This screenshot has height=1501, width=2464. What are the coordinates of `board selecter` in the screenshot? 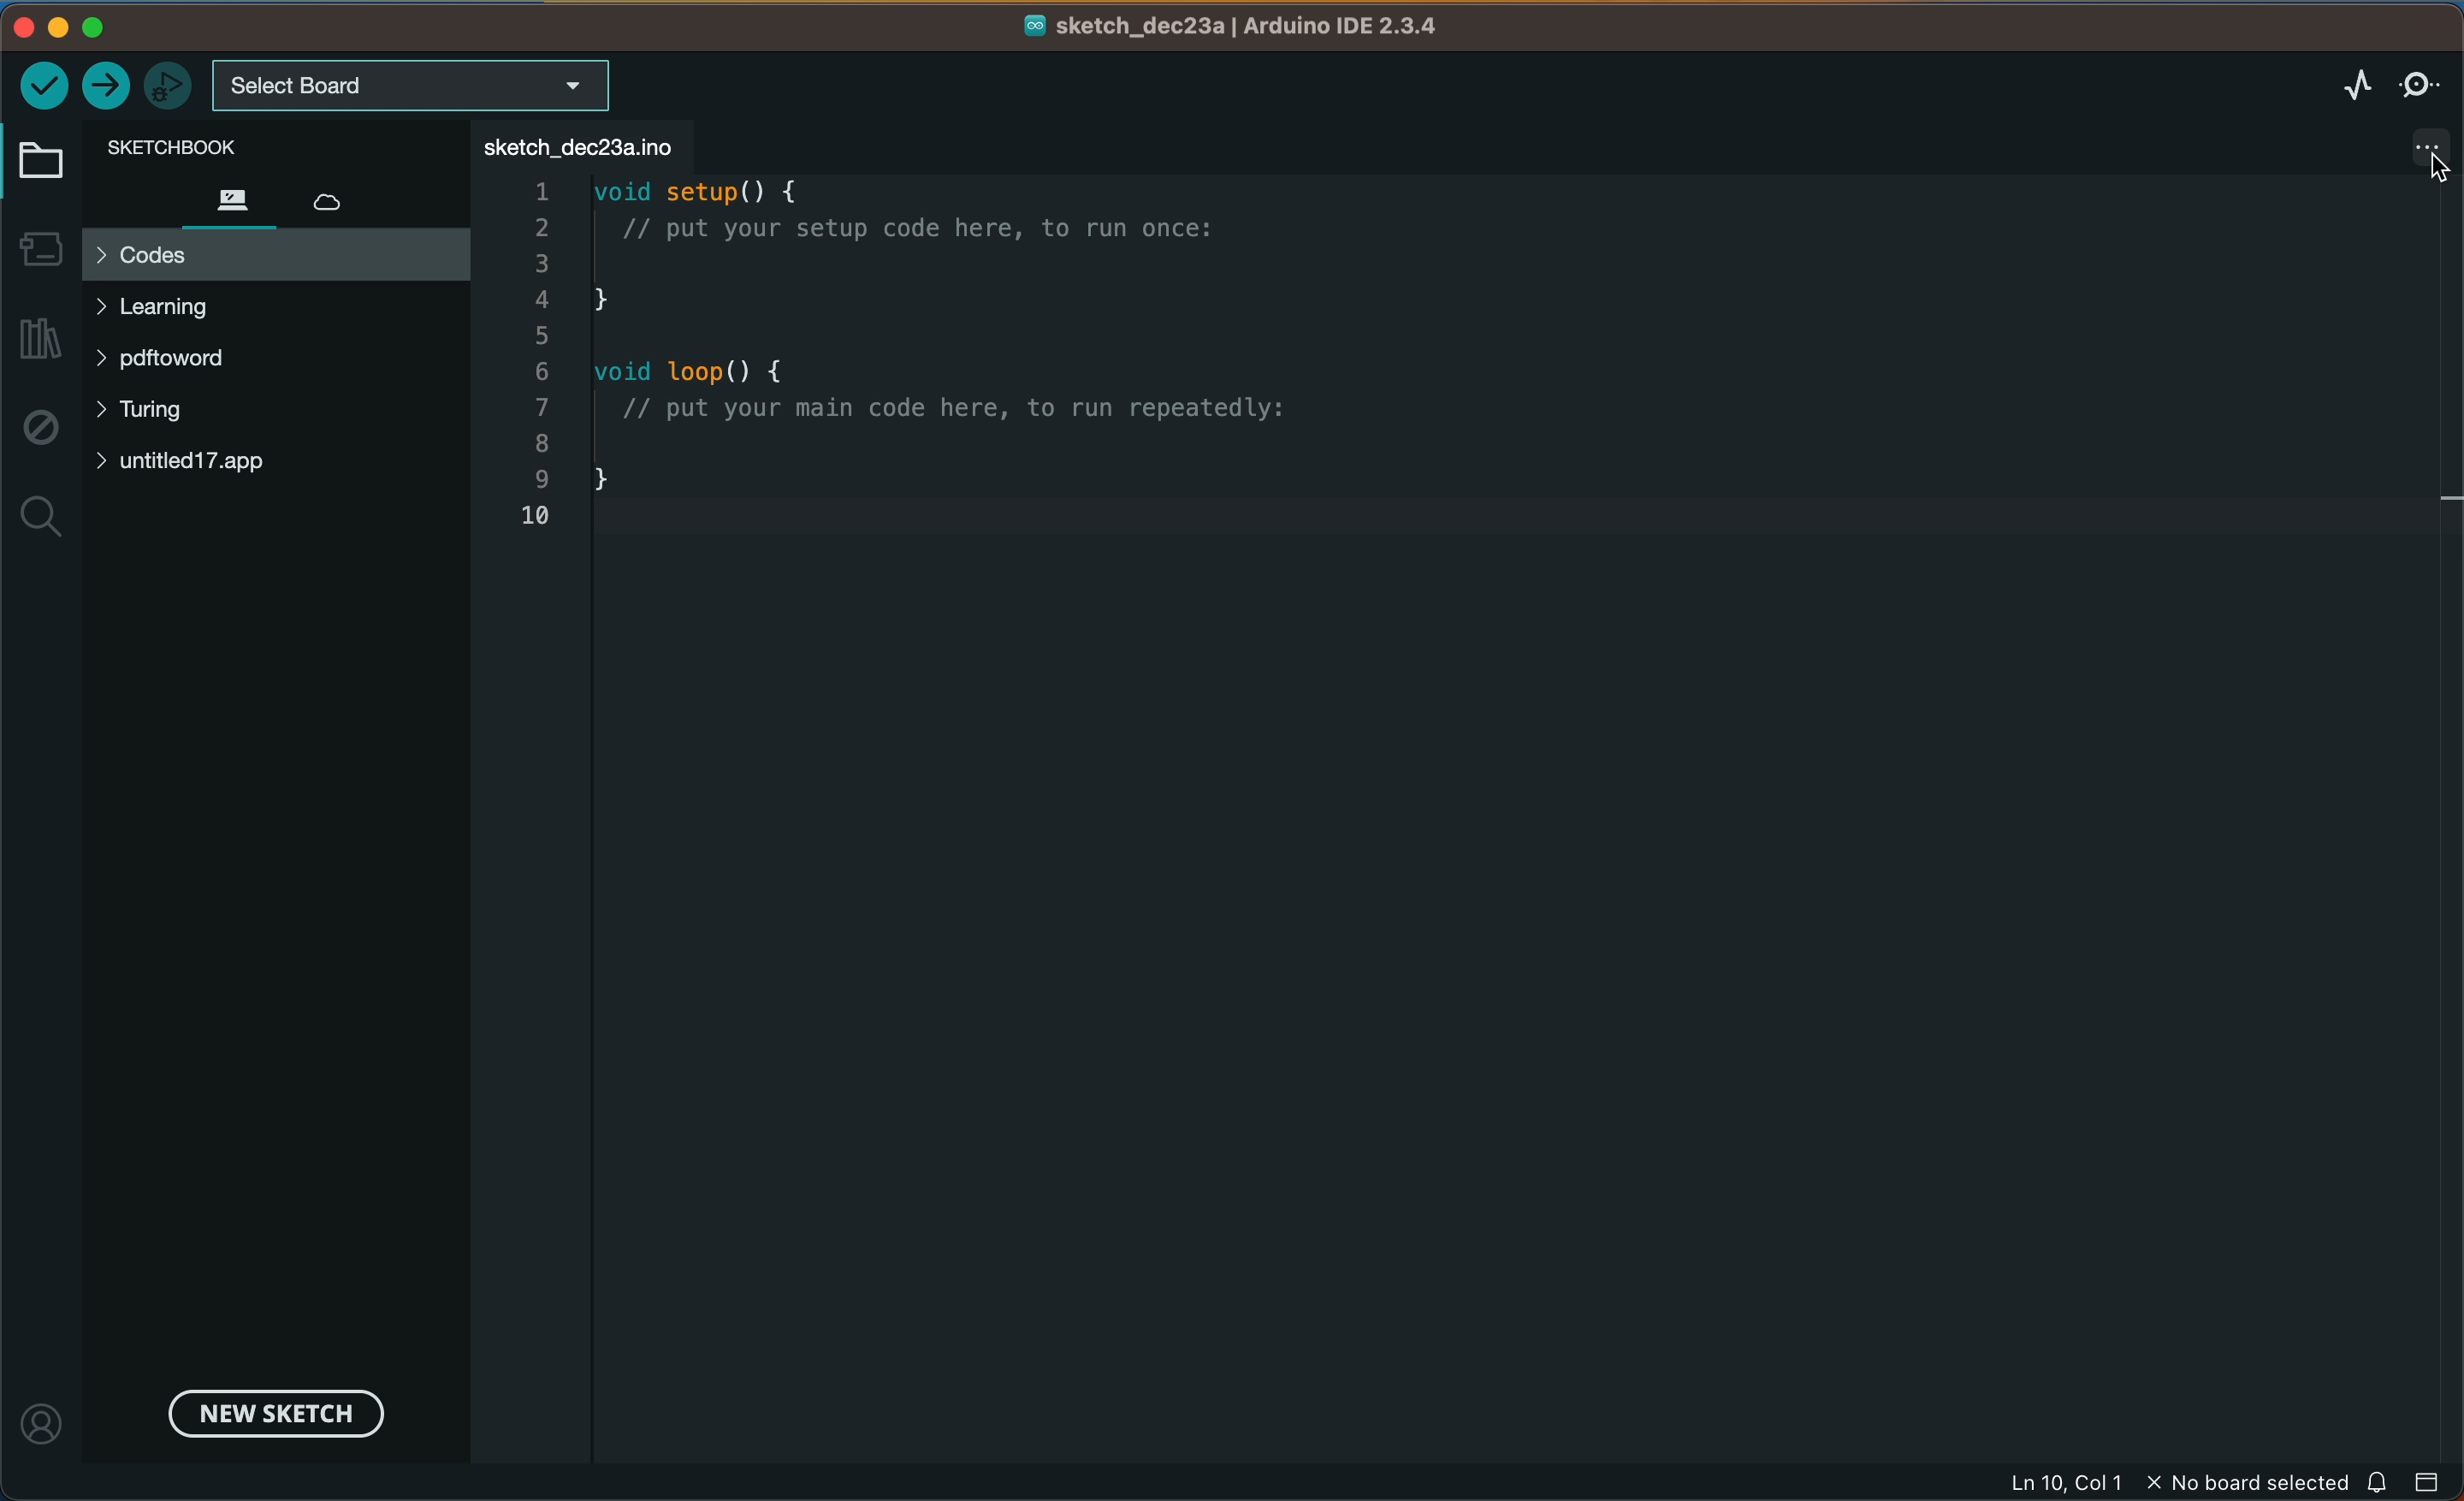 It's located at (413, 87).